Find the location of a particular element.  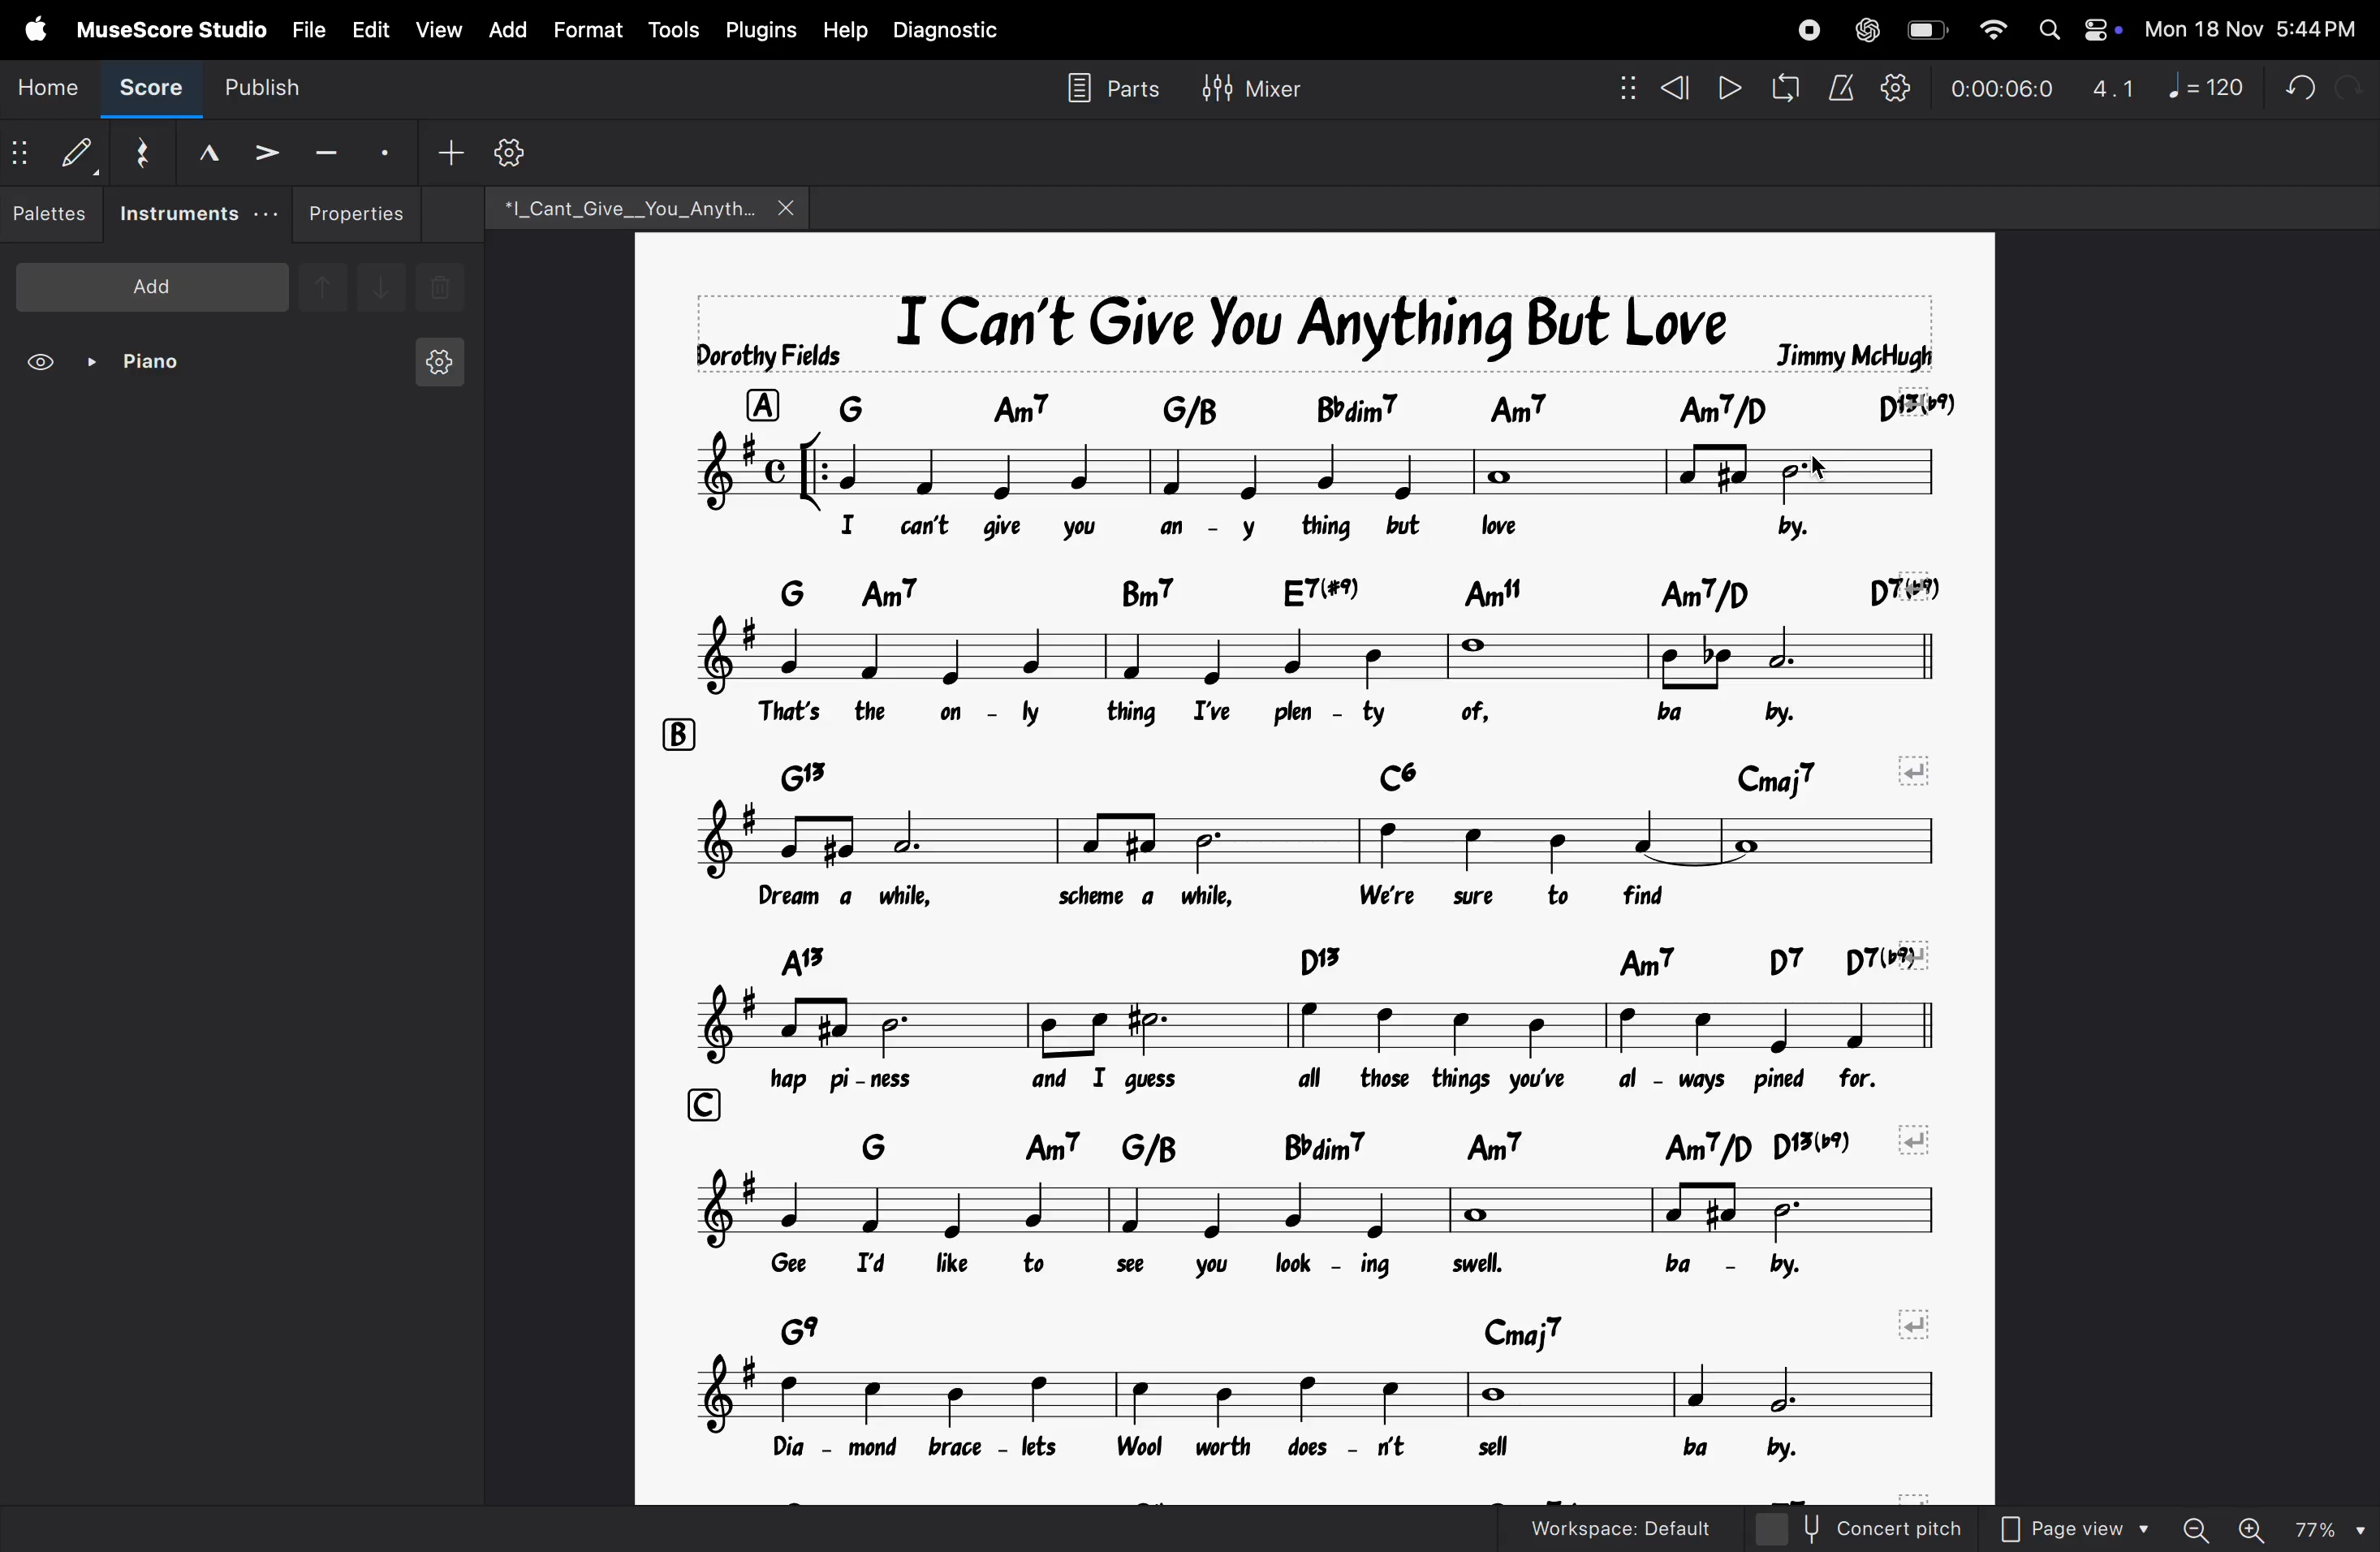

downnote is located at coordinates (378, 288).